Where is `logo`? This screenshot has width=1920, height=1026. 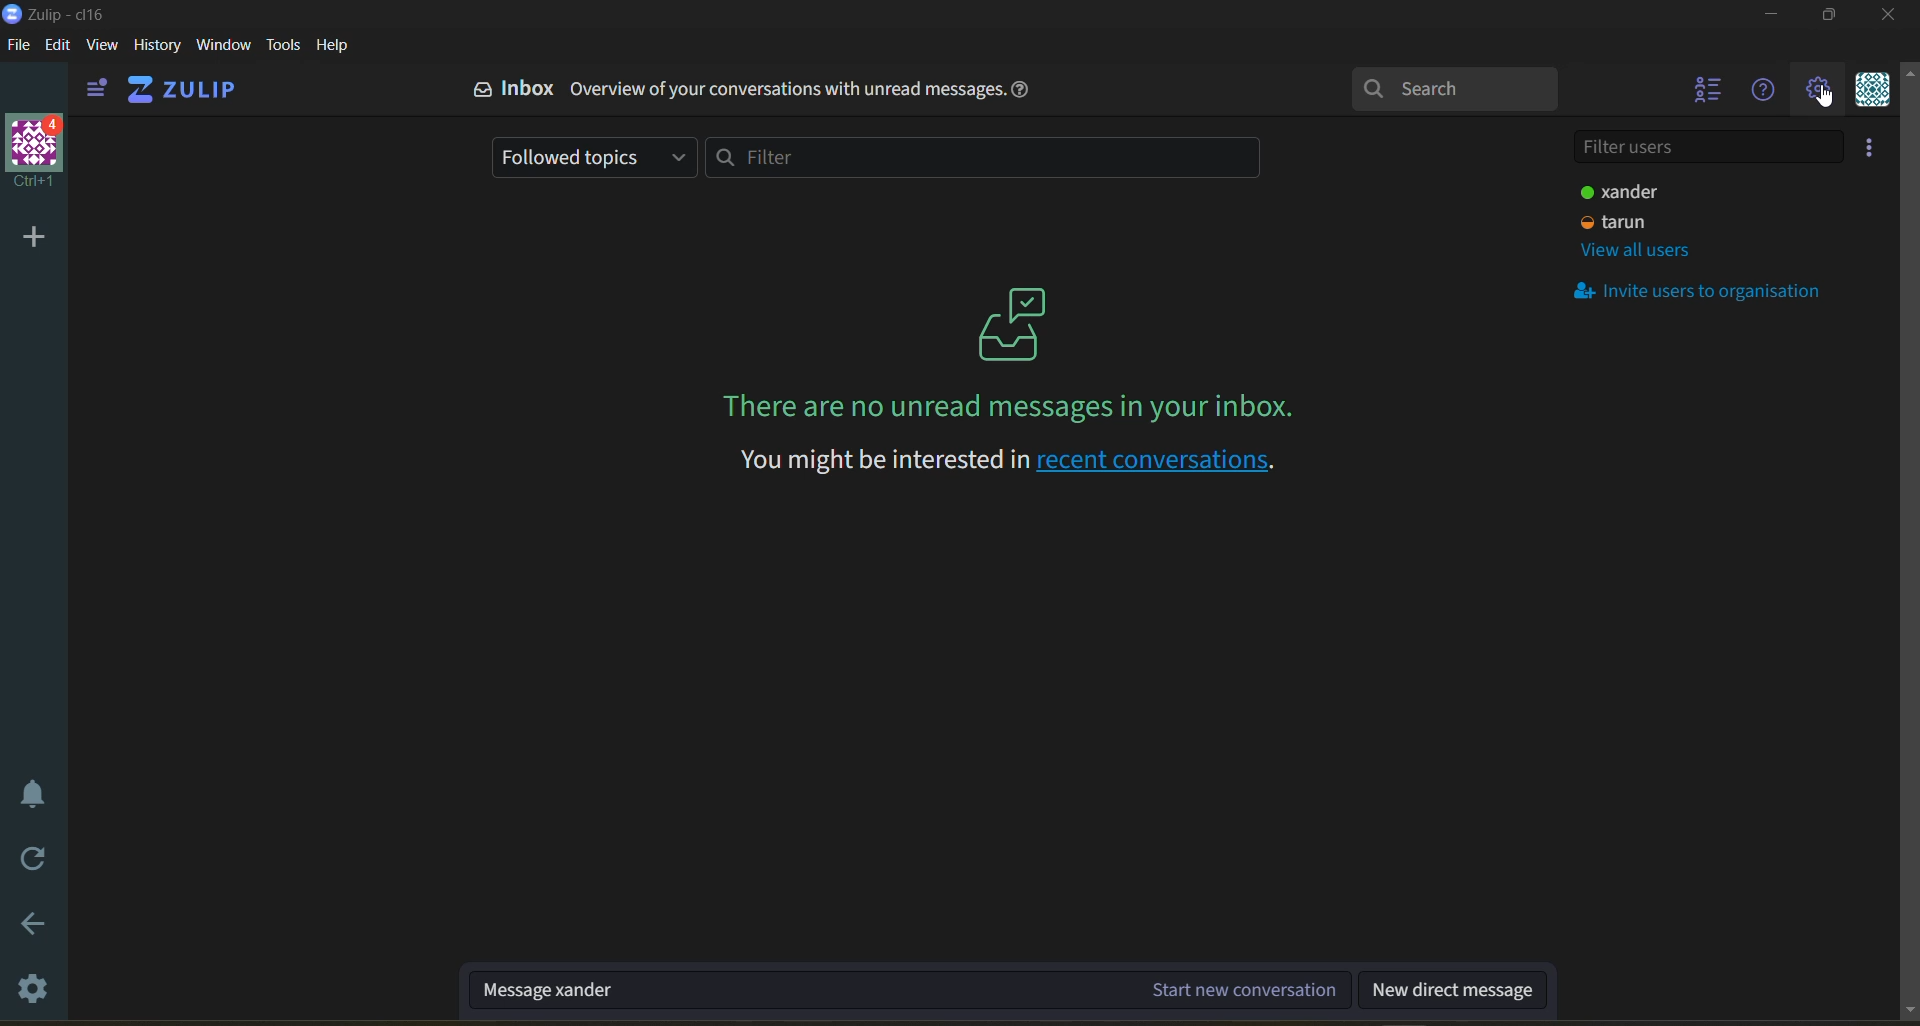 logo is located at coordinates (1010, 320).